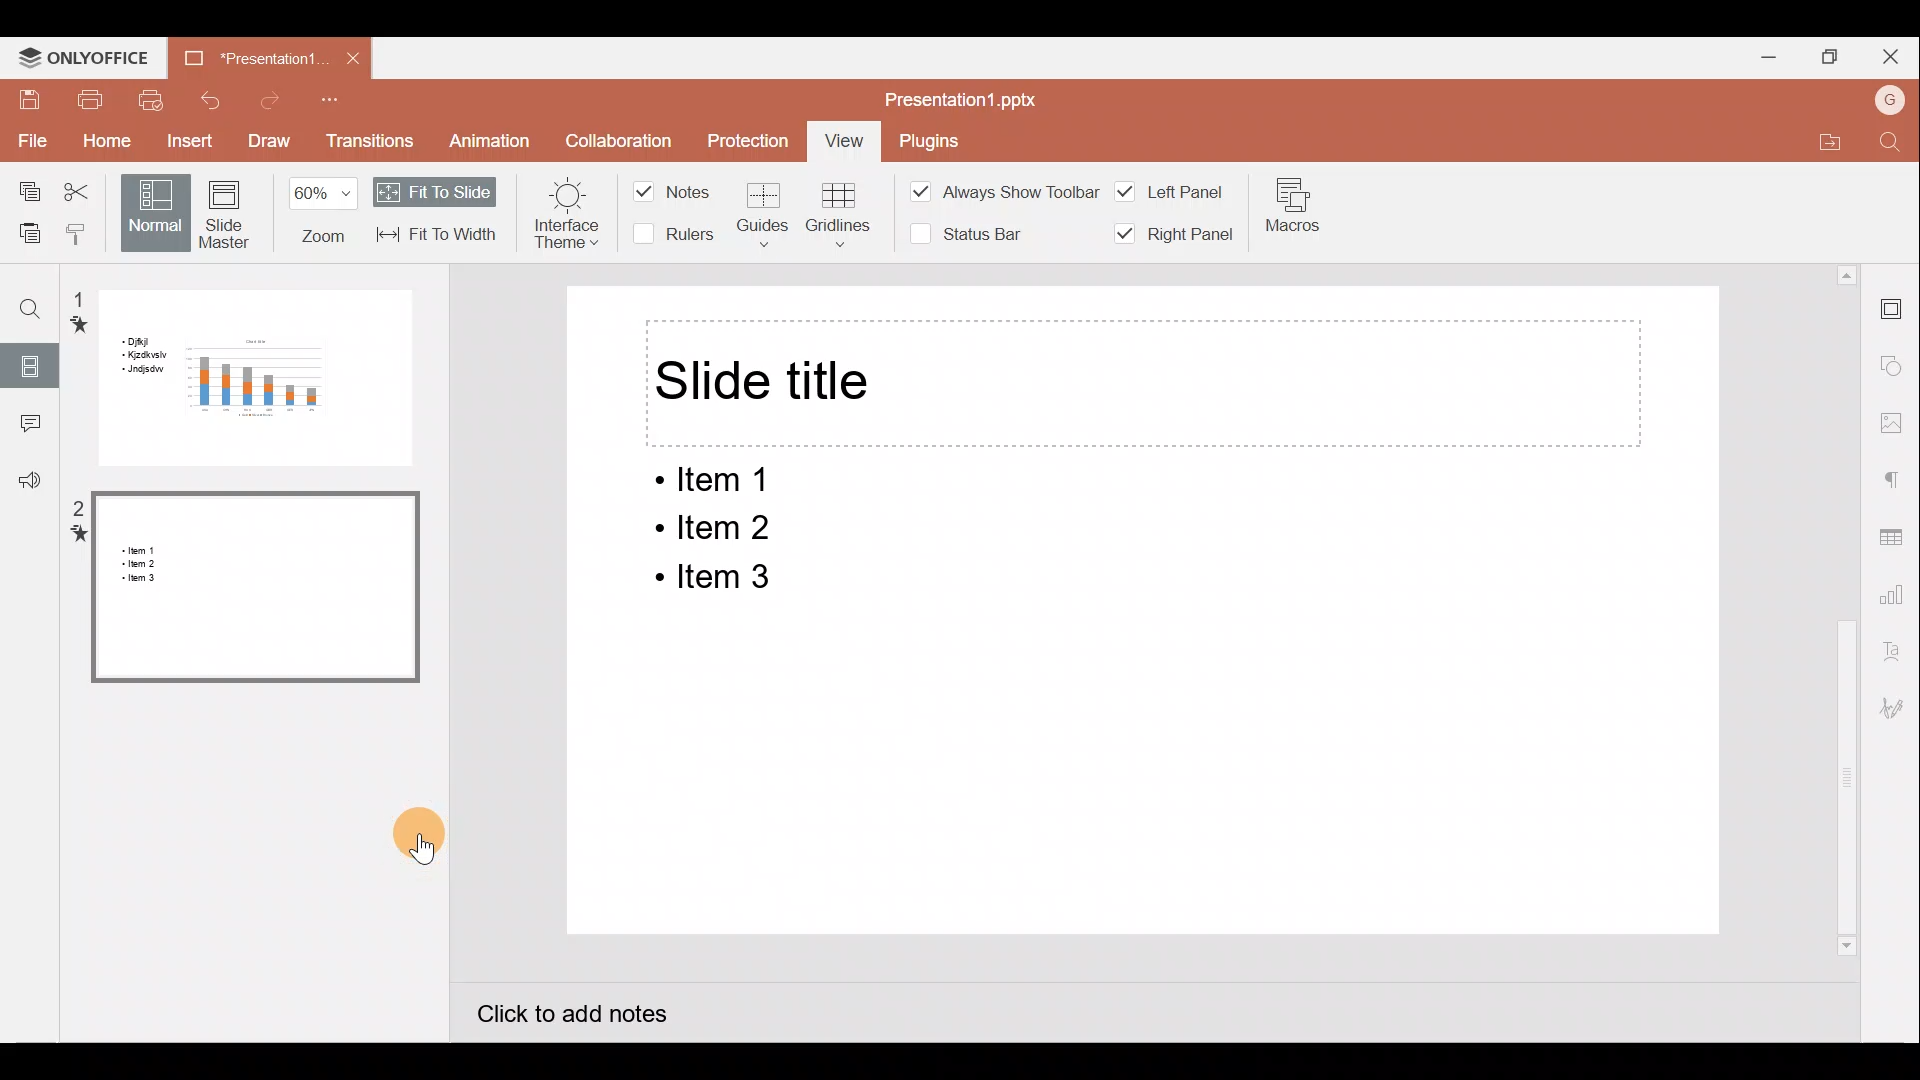 This screenshot has width=1920, height=1080. I want to click on Undo, so click(214, 100).